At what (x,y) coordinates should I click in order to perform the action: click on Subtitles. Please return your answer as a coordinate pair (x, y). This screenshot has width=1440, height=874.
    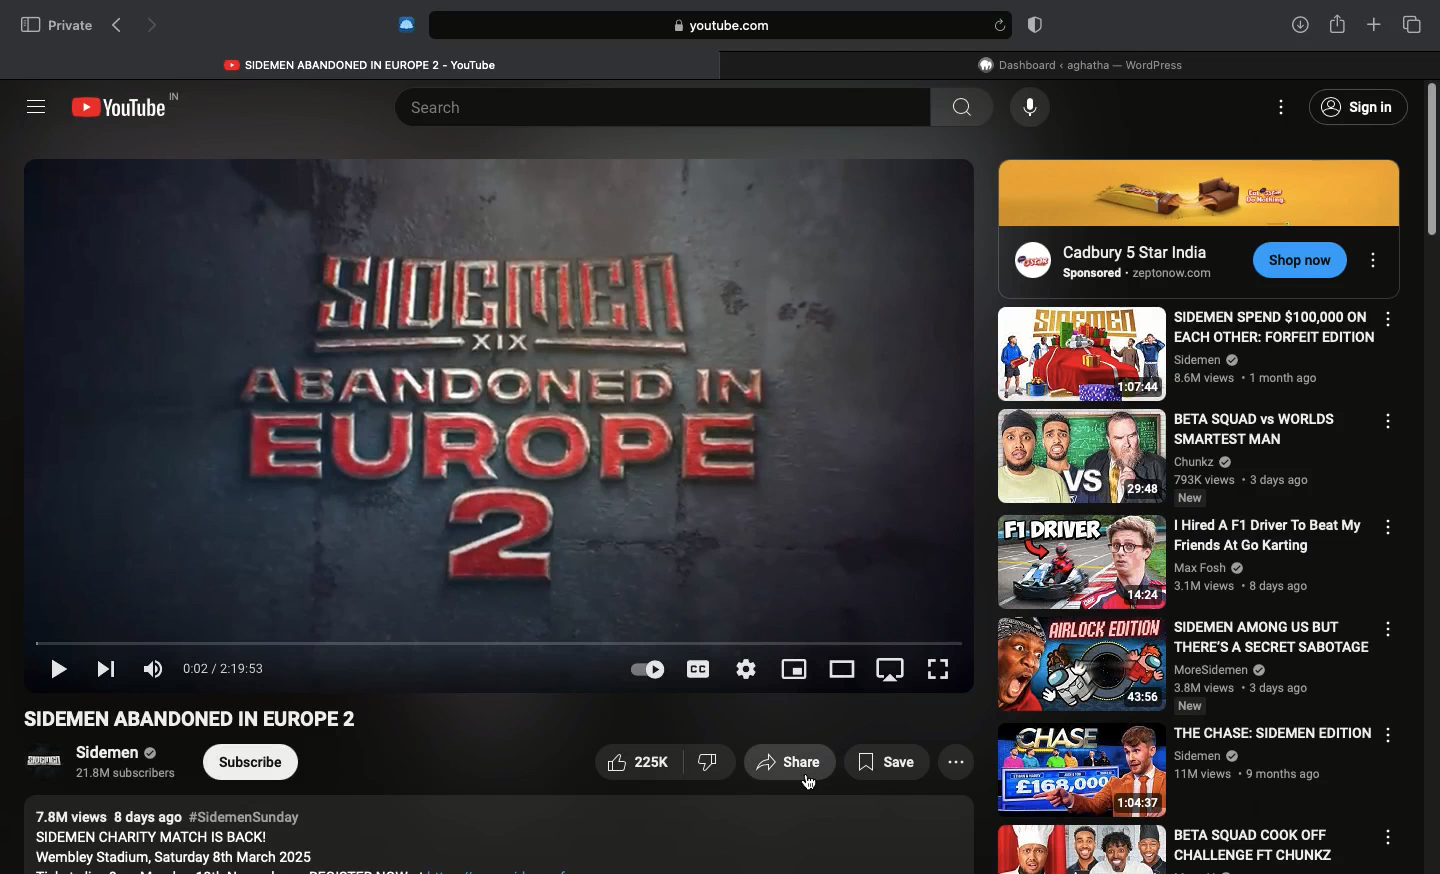
    Looking at the image, I should click on (700, 669).